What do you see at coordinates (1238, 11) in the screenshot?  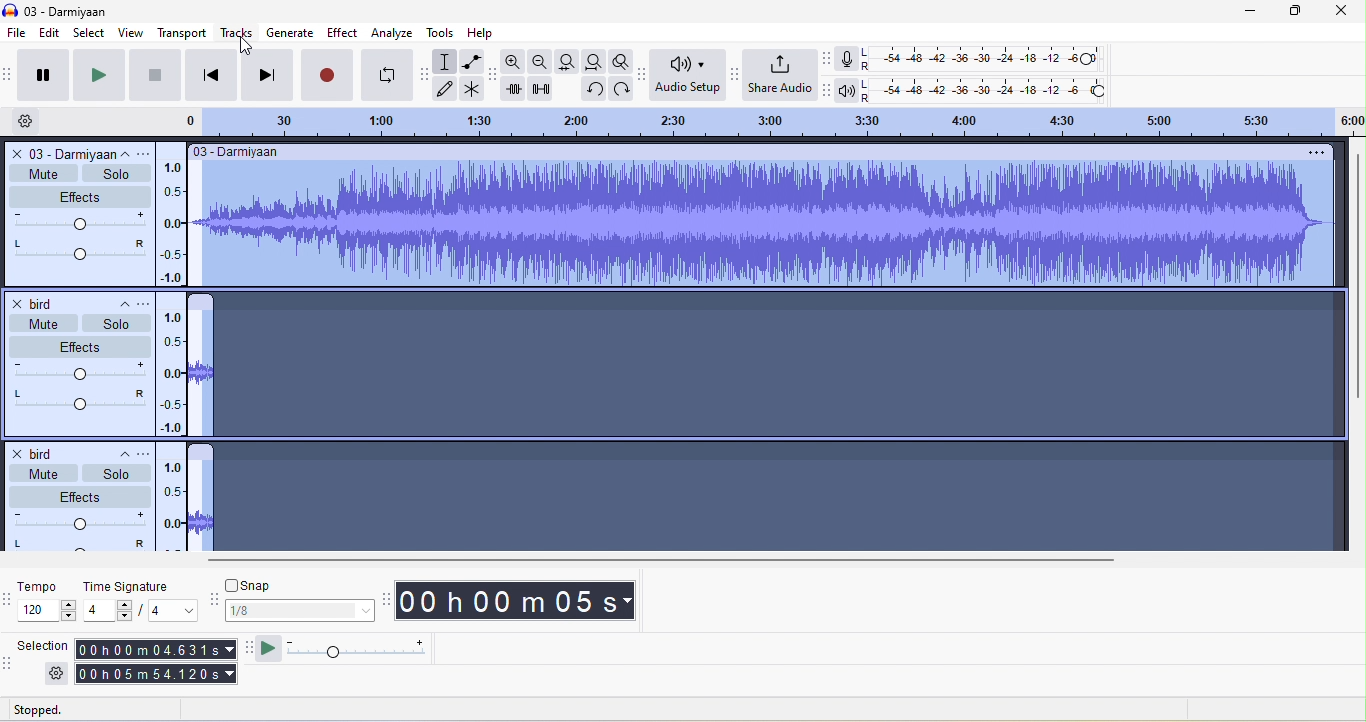 I see `minimize` at bounding box center [1238, 11].